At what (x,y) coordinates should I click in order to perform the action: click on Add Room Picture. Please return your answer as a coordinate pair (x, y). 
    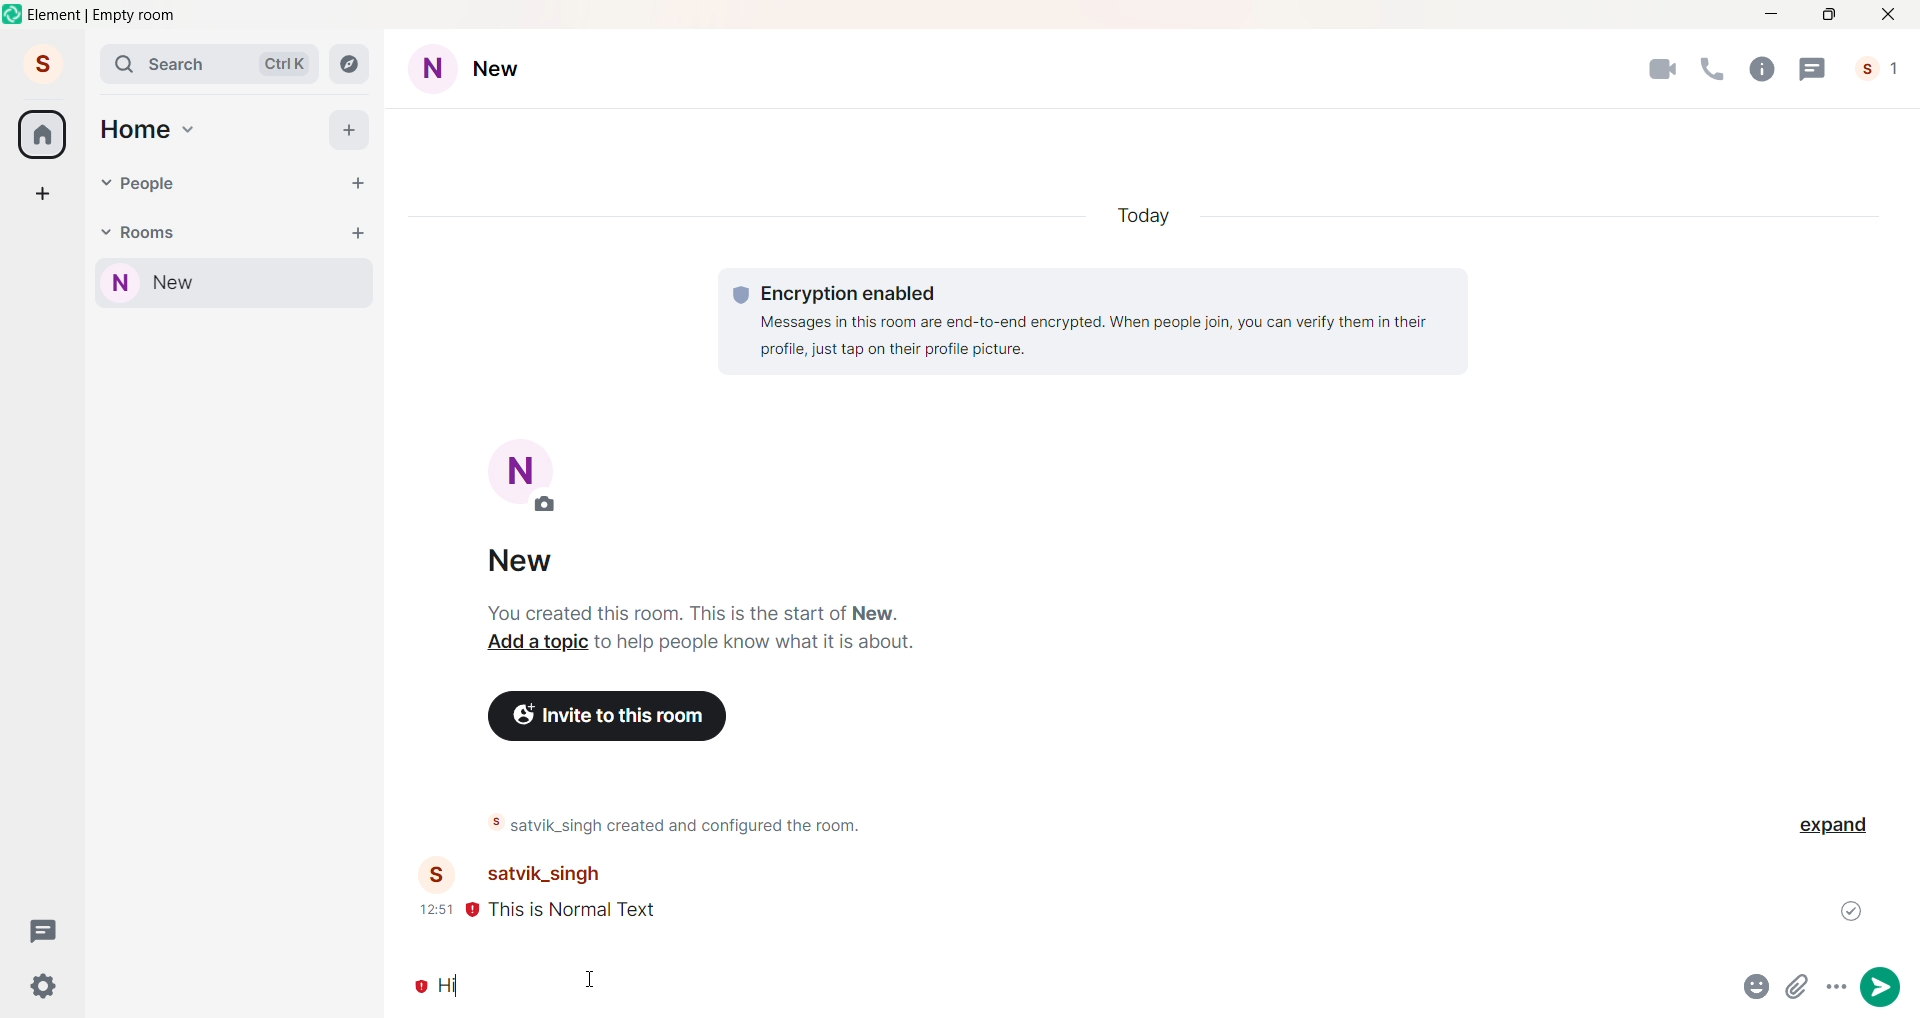
    Looking at the image, I should click on (528, 478).